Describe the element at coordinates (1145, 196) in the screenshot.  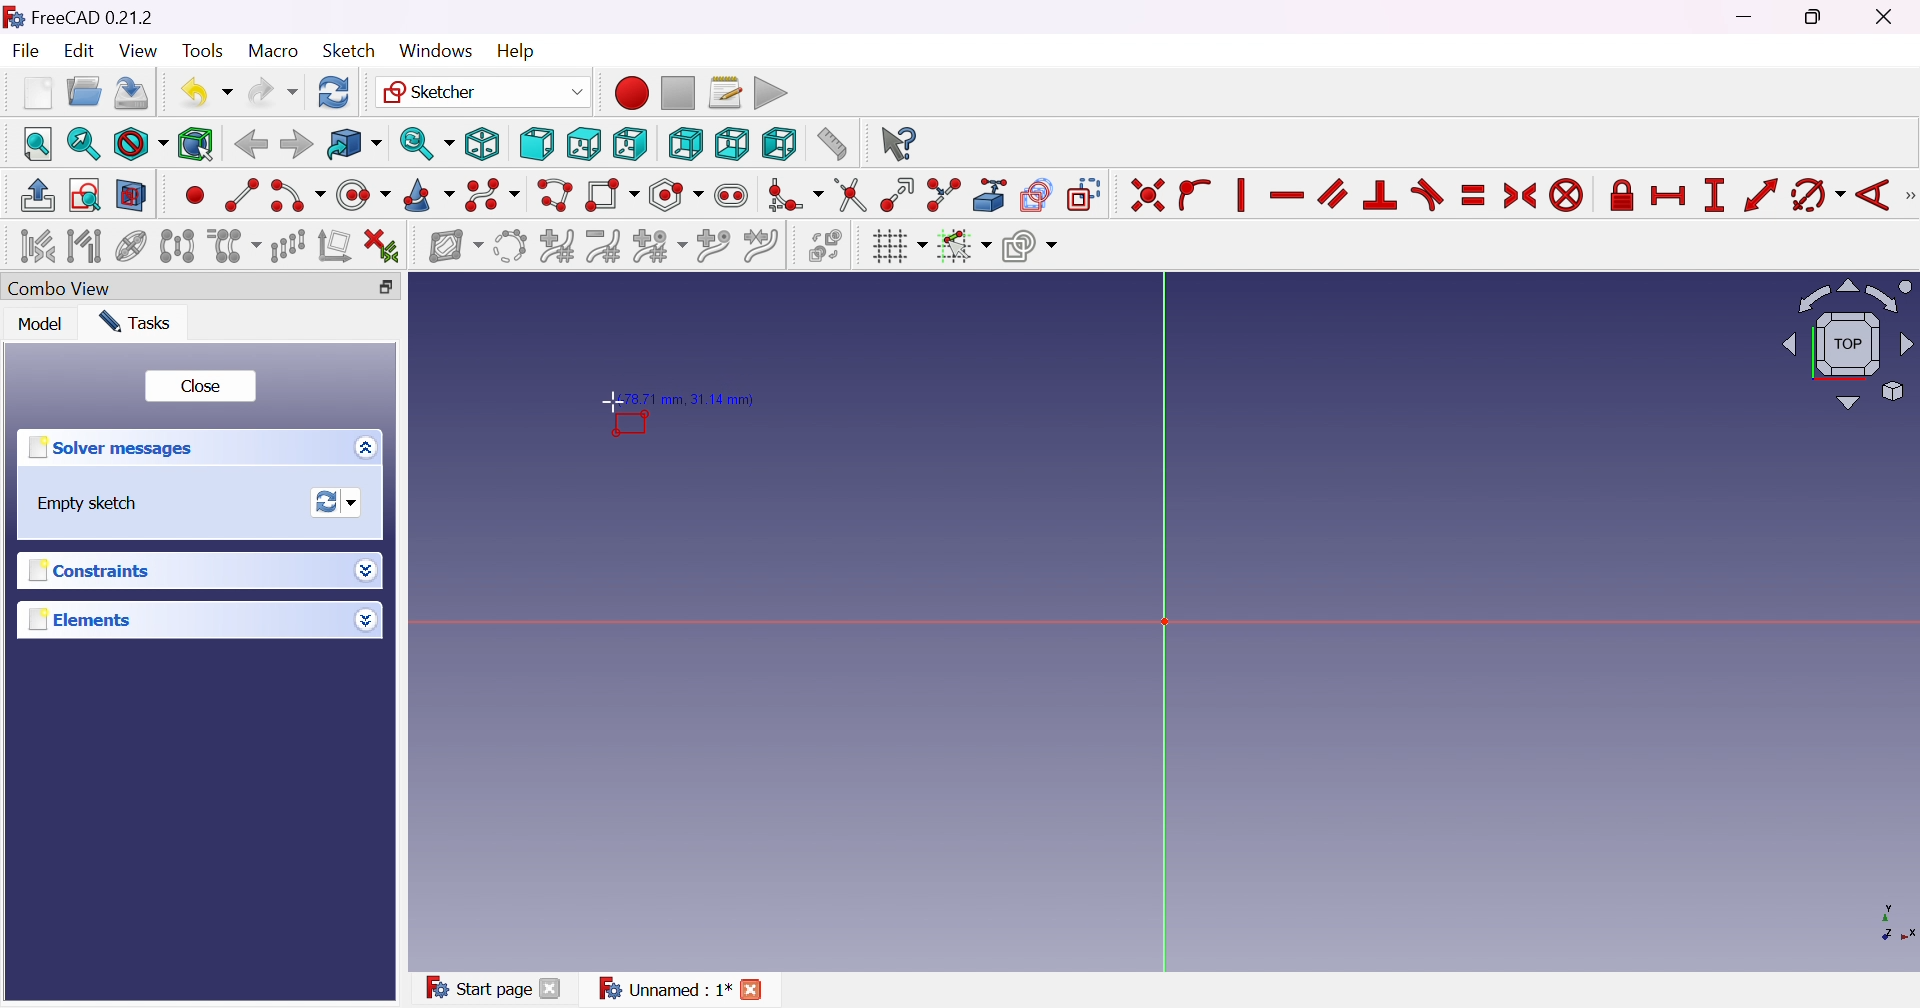
I see `Constrain coincident` at that location.